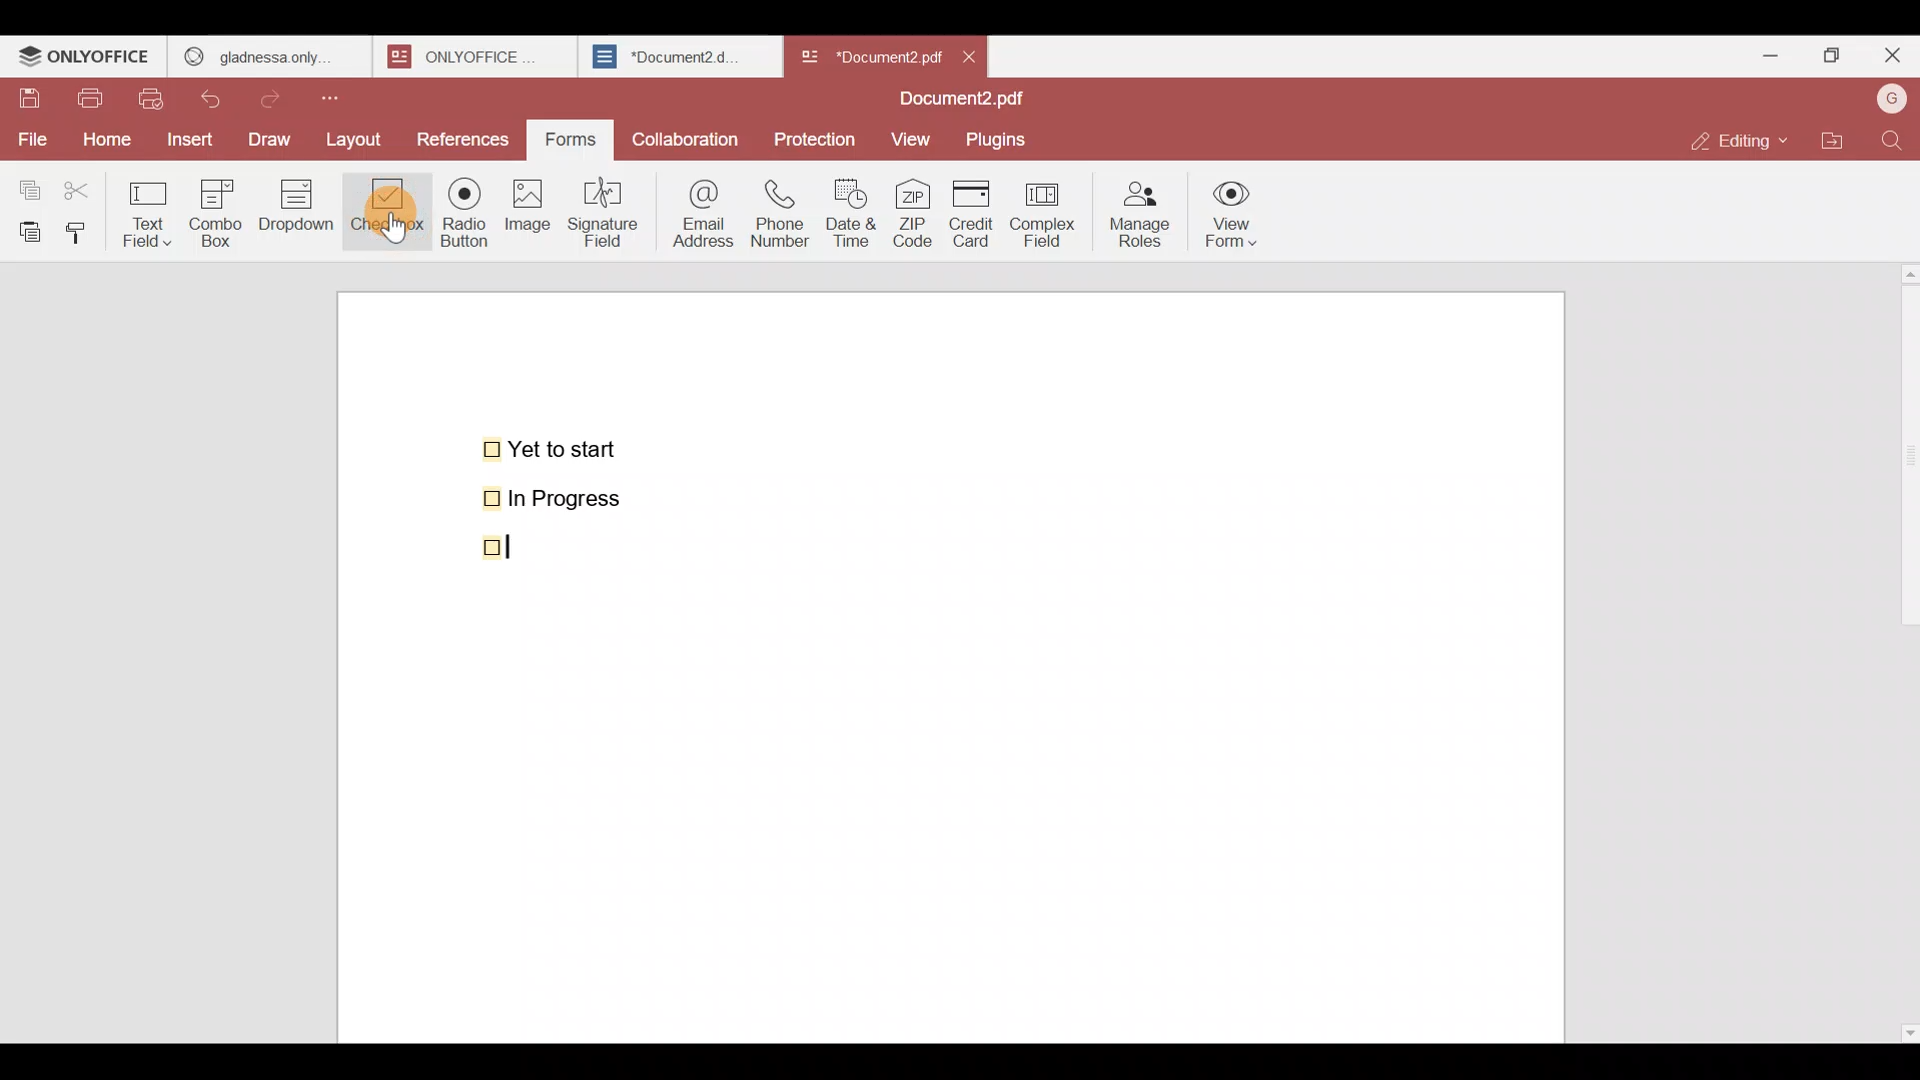 This screenshot has width=1920, height=1080. What do you see at coordinates (1762, 52) in the screenshot?
I see `Minimize` at bounding box center [1762, 52].